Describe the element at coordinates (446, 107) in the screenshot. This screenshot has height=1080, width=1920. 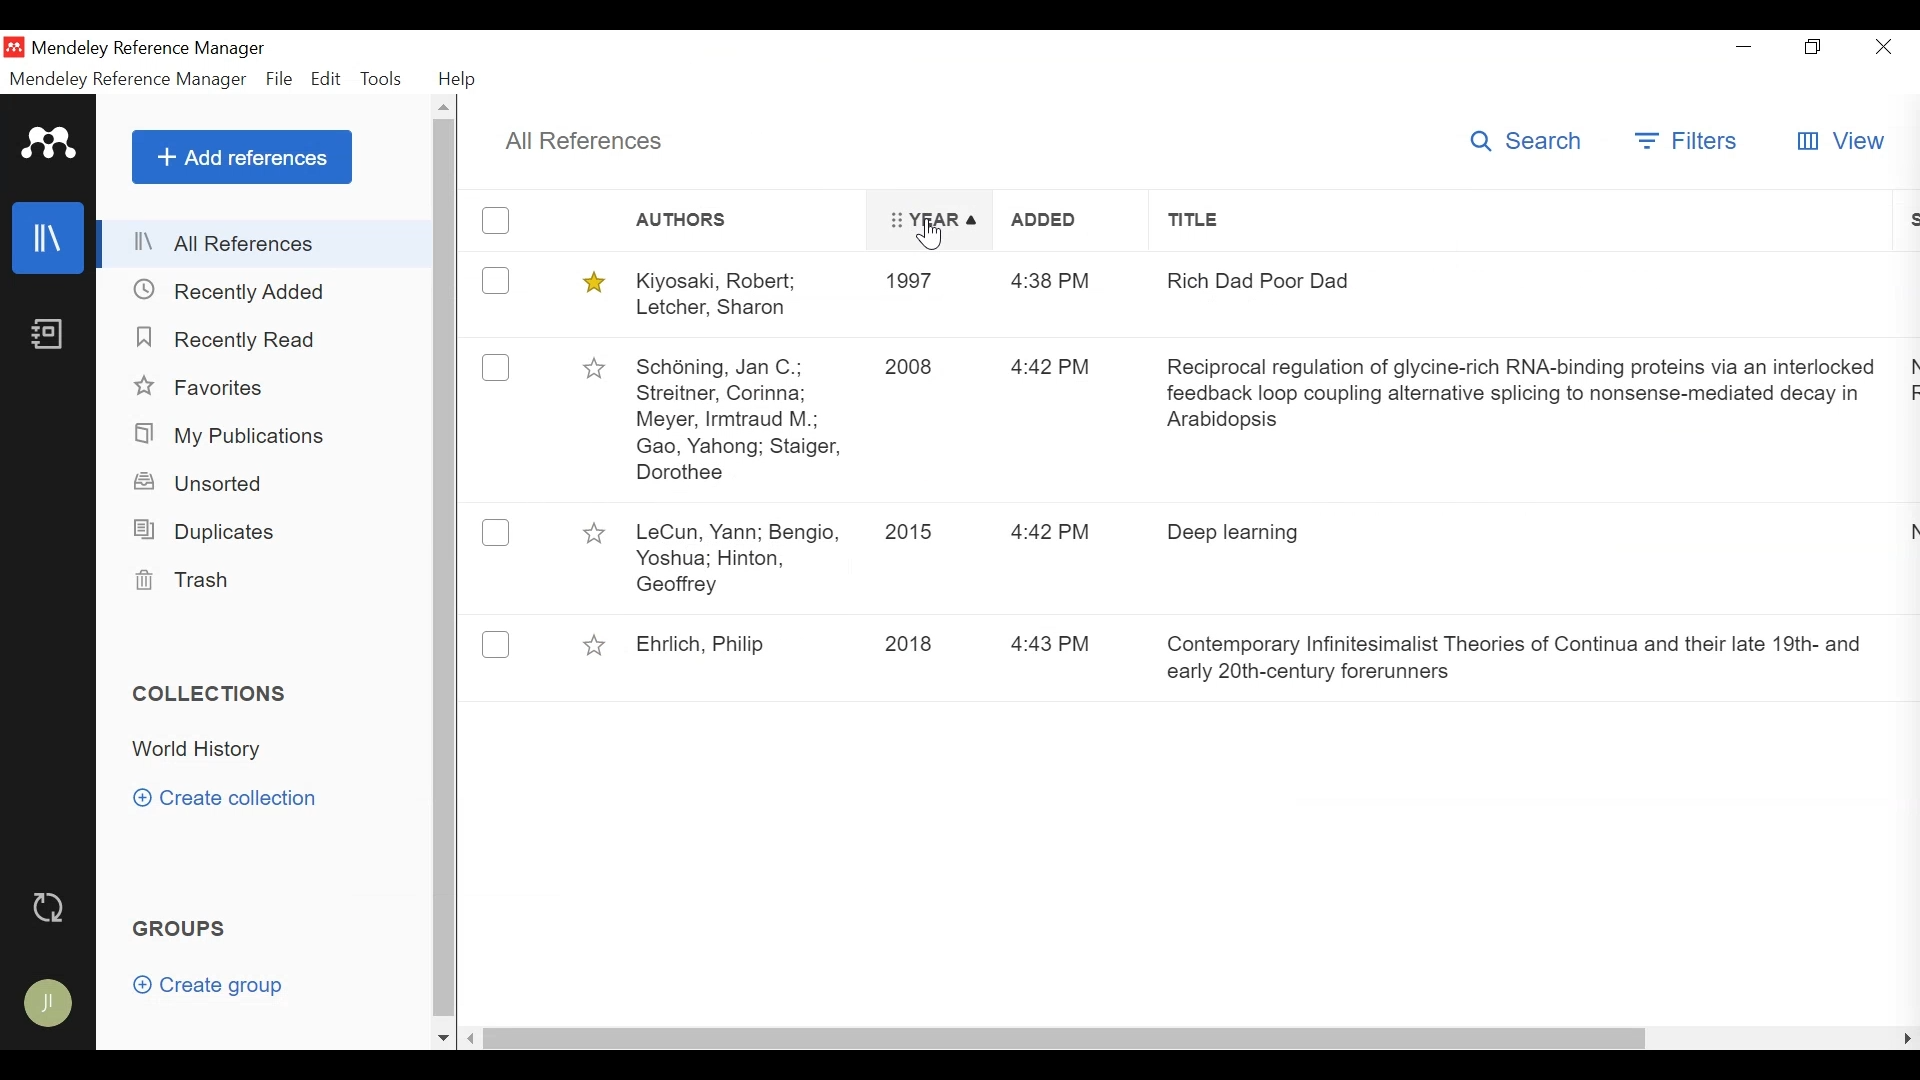
I see `Scroll up` at that location.